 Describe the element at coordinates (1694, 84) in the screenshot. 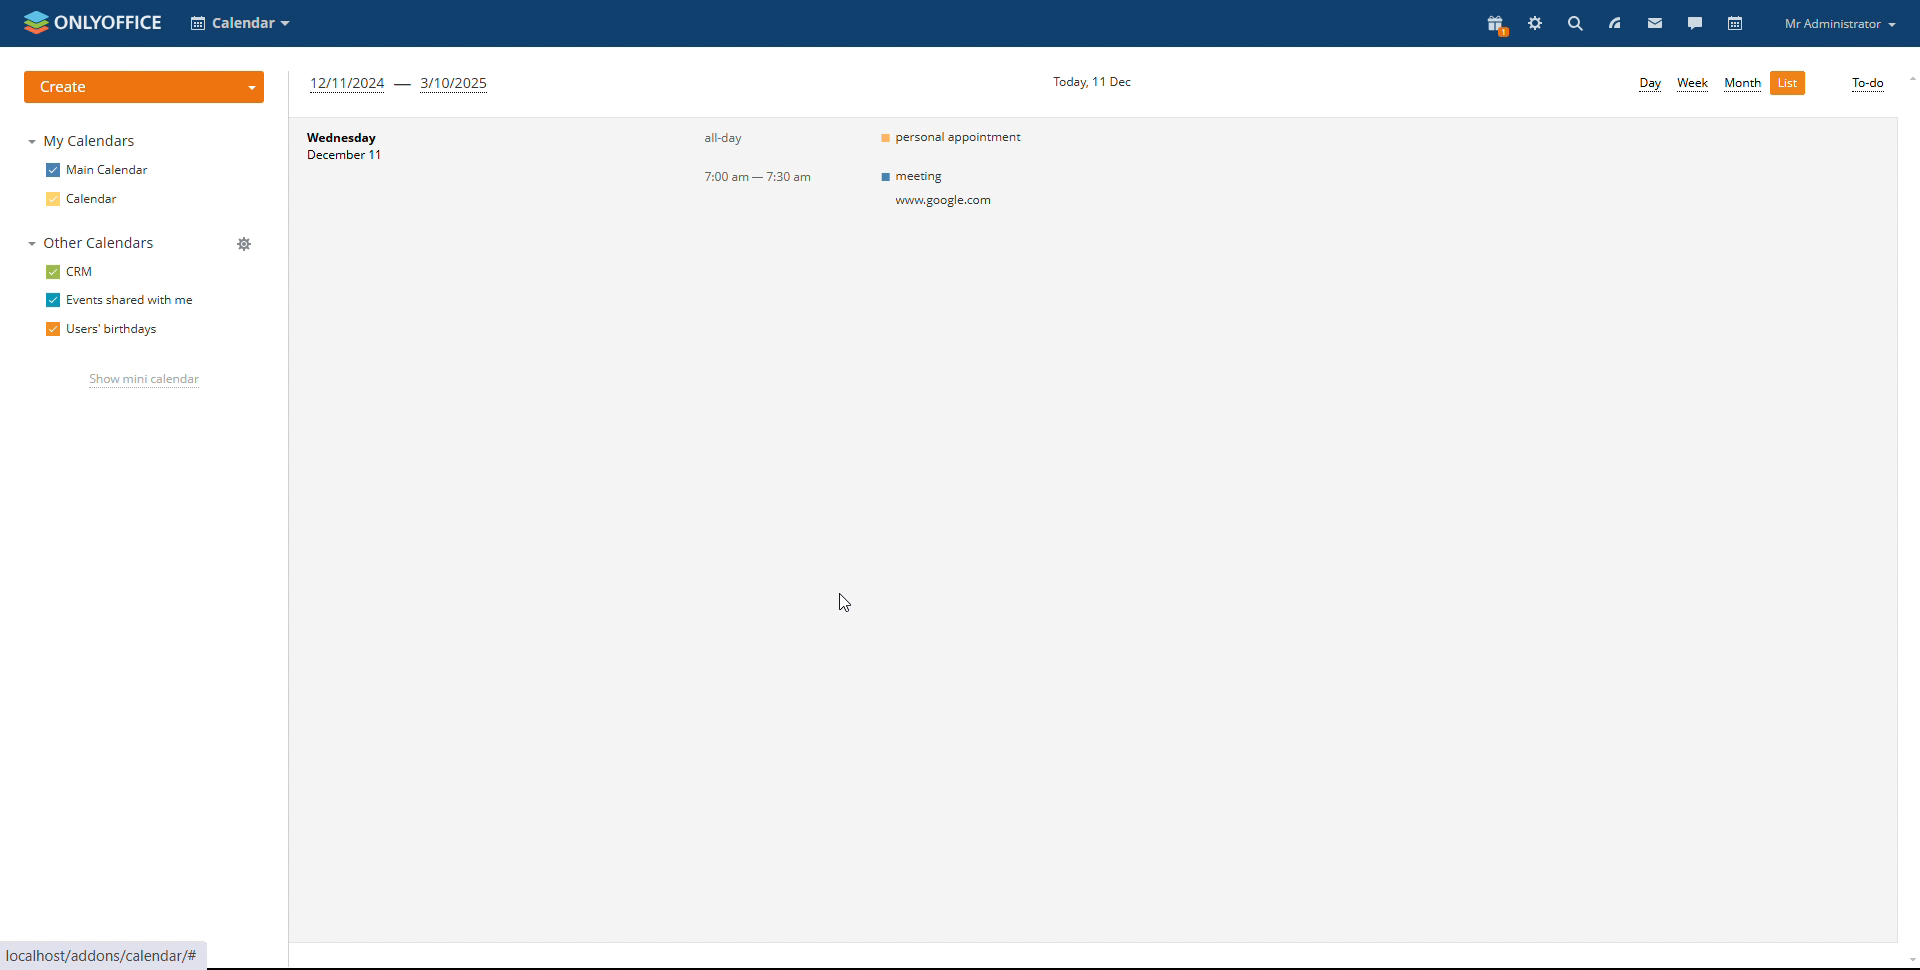

I see `week view` at that location.